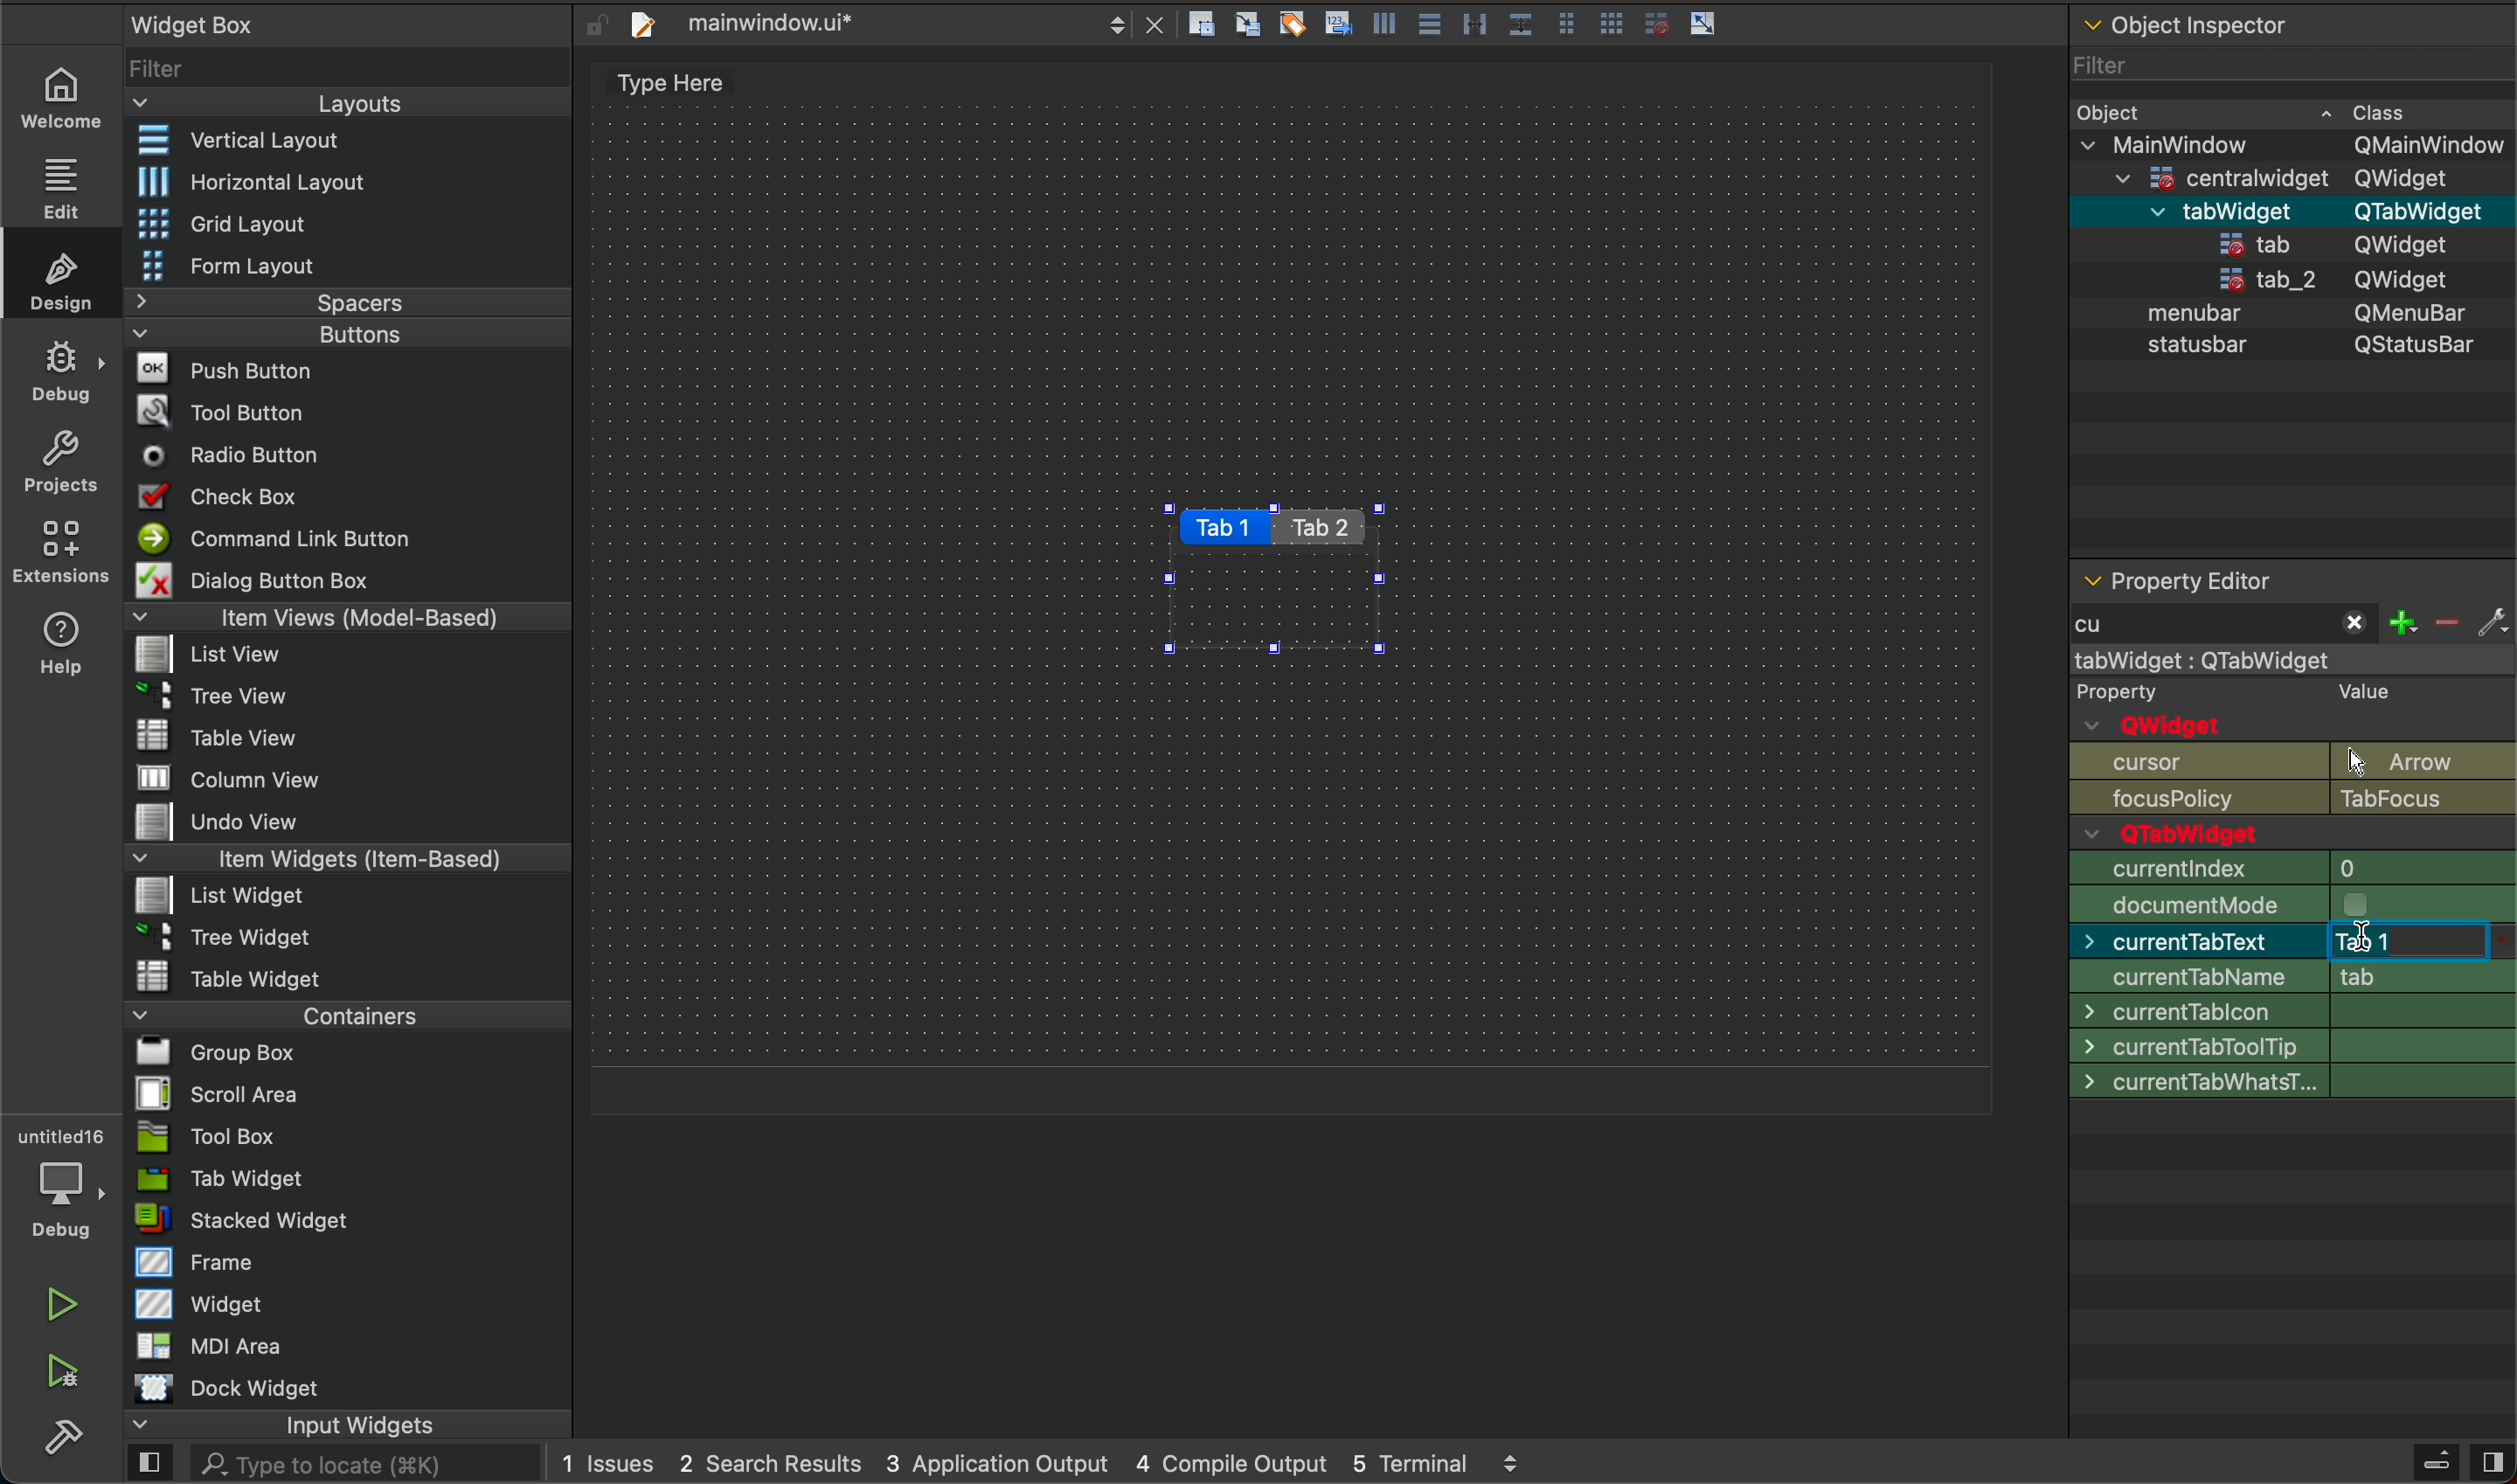  Describe the element at coordinates (2290, 1113) in the screenshot. I see `font` at that location.